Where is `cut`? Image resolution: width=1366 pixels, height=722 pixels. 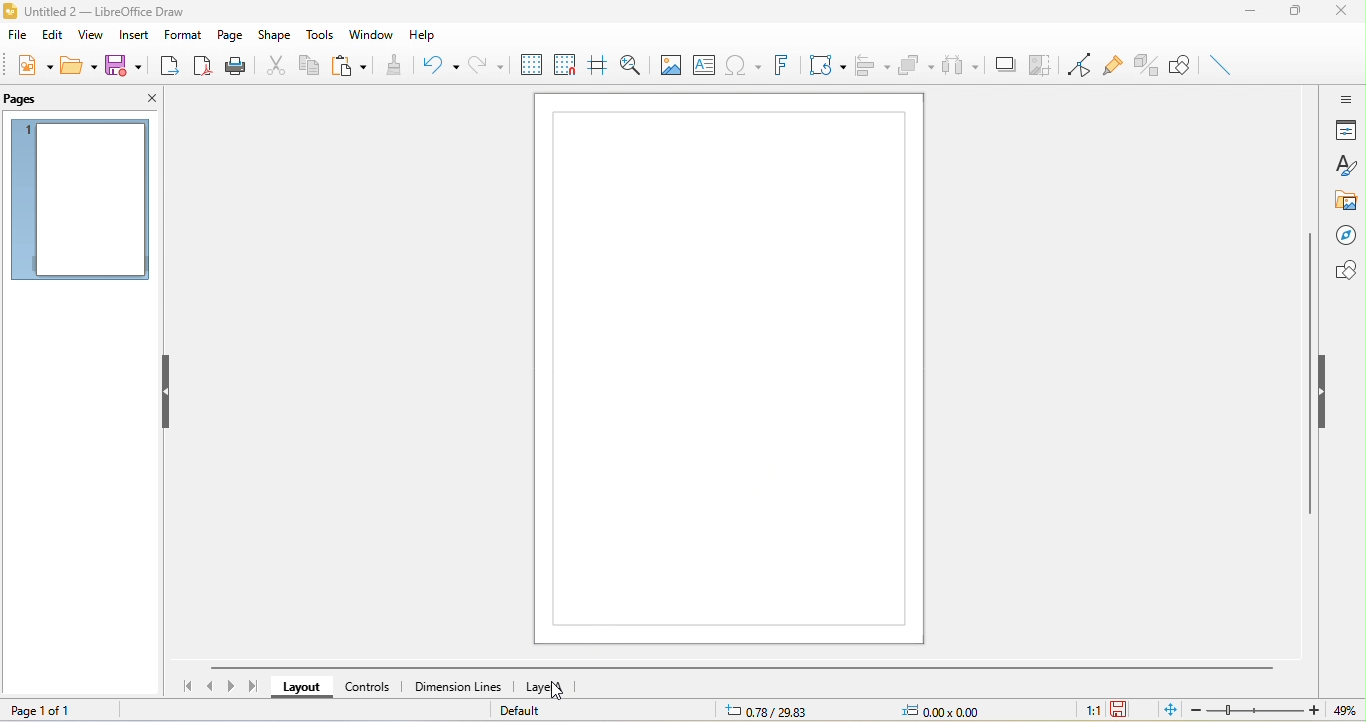
cut is located at coordinates (277, 66).